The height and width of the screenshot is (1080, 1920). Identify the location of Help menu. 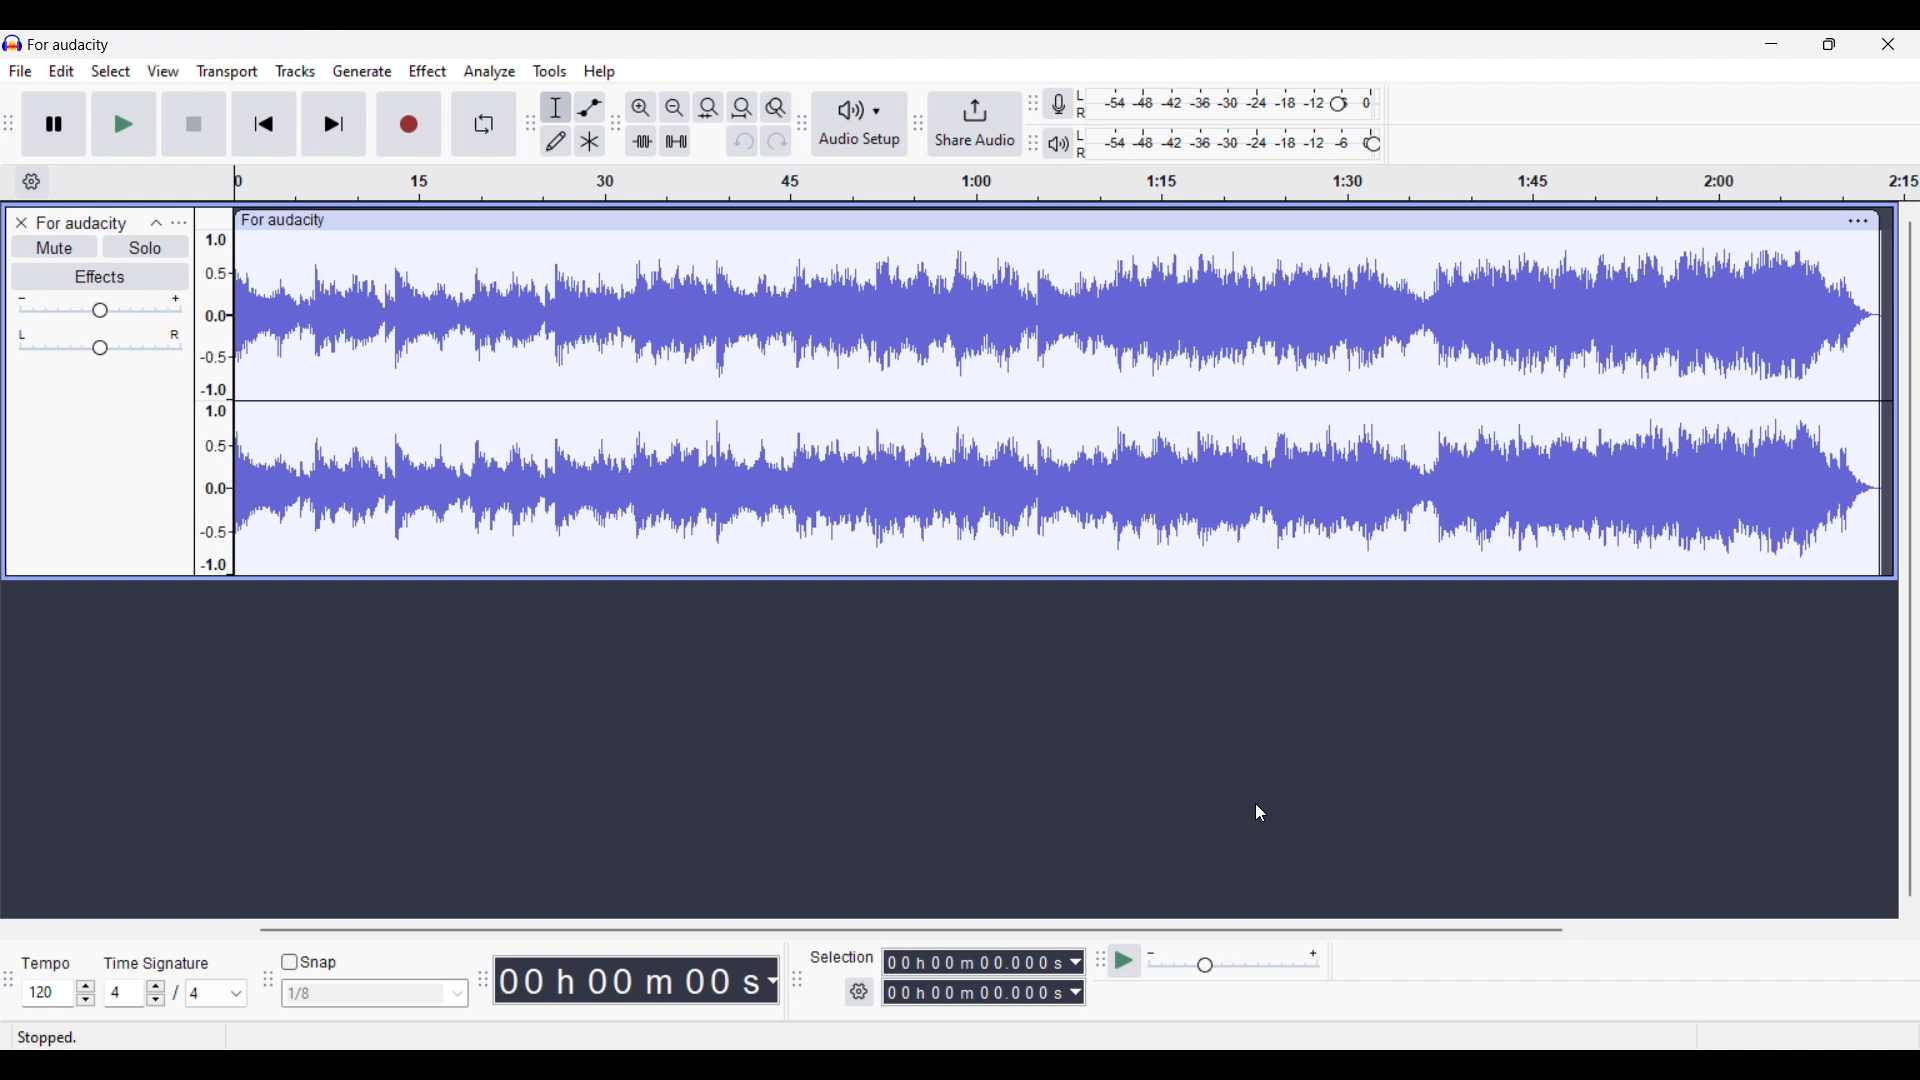
(599, 73).